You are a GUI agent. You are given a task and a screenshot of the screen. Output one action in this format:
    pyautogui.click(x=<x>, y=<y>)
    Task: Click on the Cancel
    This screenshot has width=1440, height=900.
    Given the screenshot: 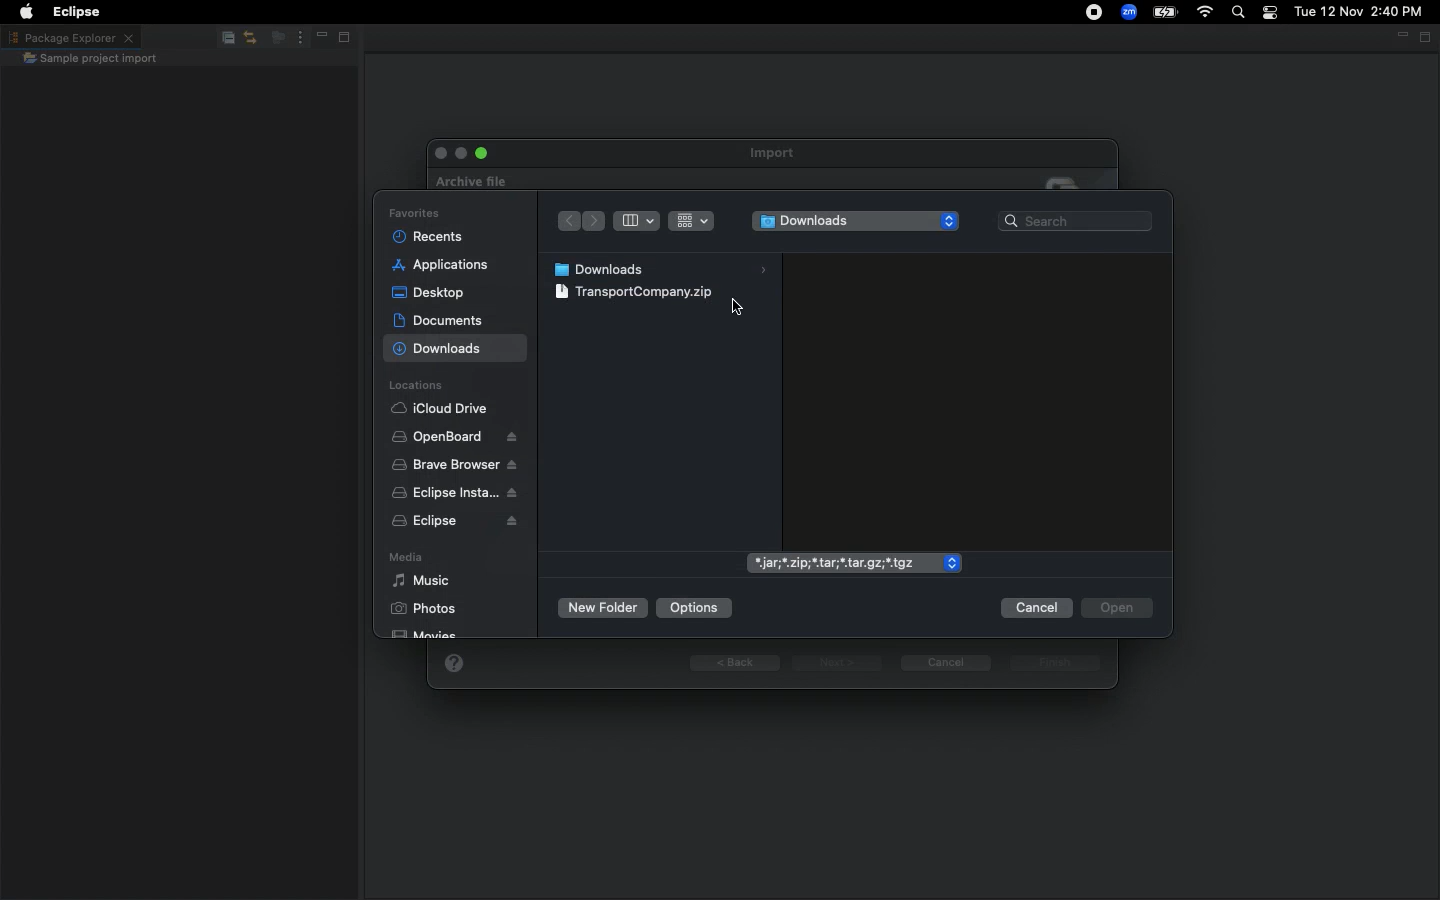 What is the action you would take?
    pyautogui.click(x=945, y=662)
    